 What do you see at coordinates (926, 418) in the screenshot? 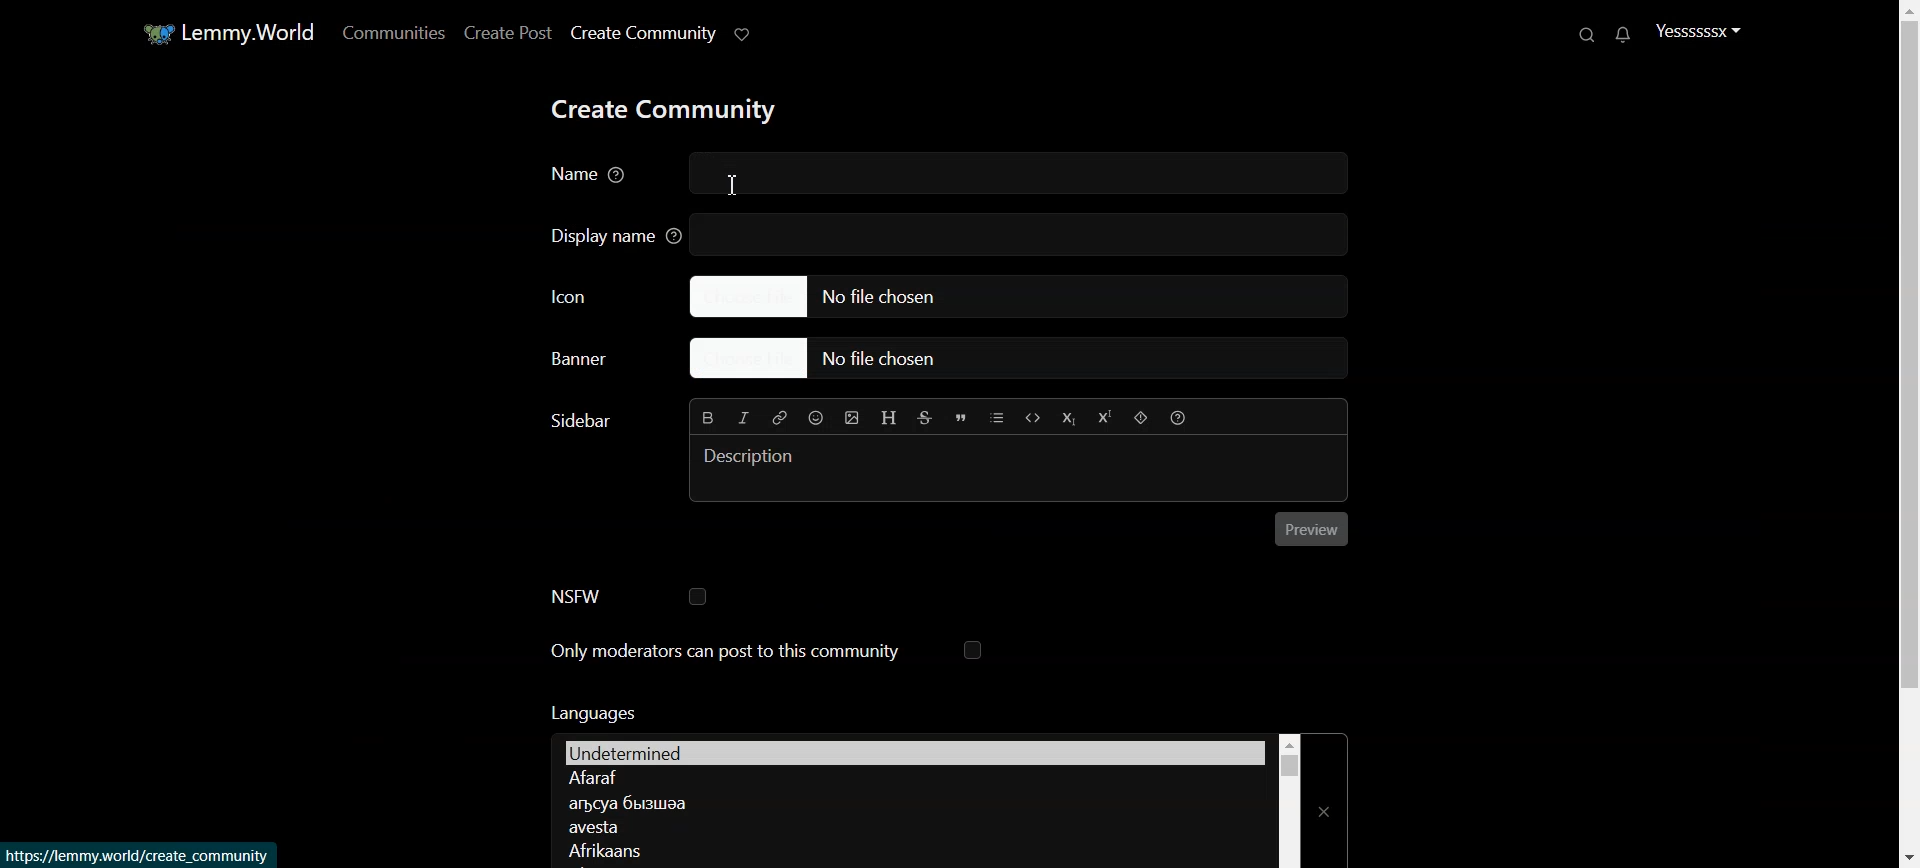
I see `Strikethrough` at bounding box center [926, 418].